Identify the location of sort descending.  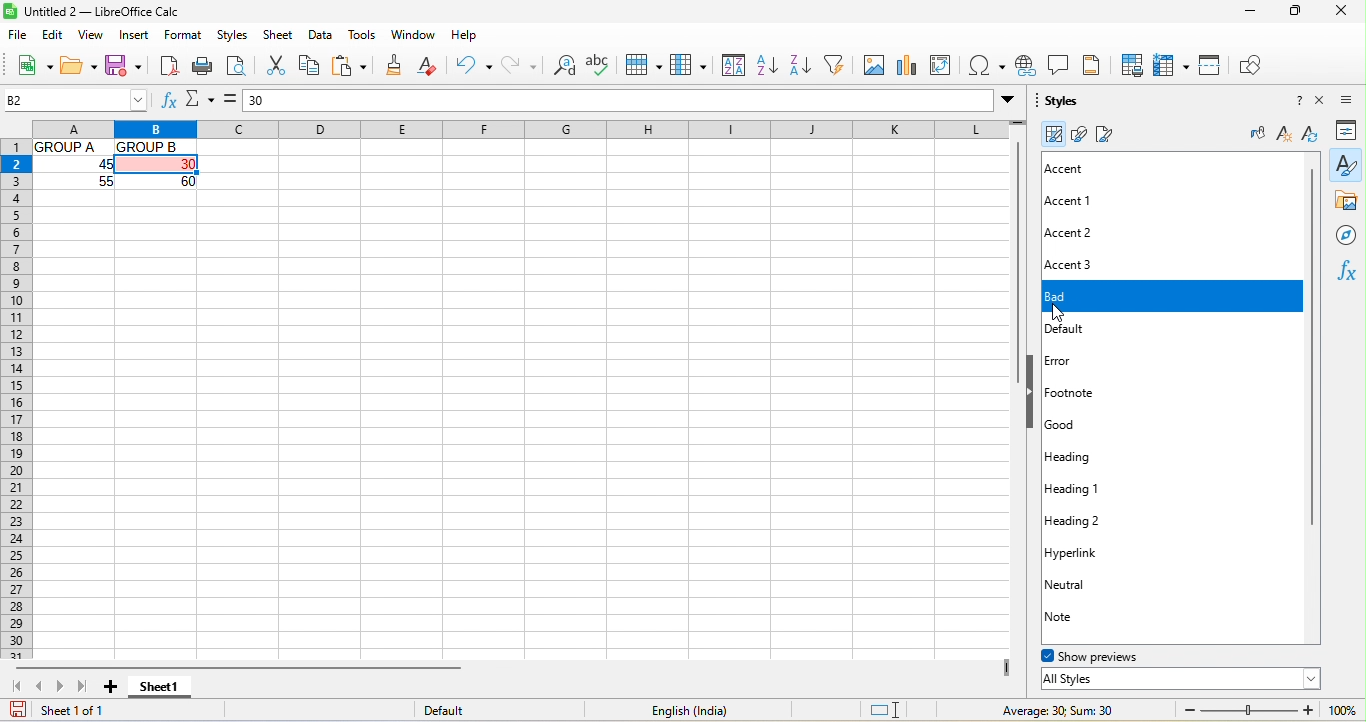
(806, 64).